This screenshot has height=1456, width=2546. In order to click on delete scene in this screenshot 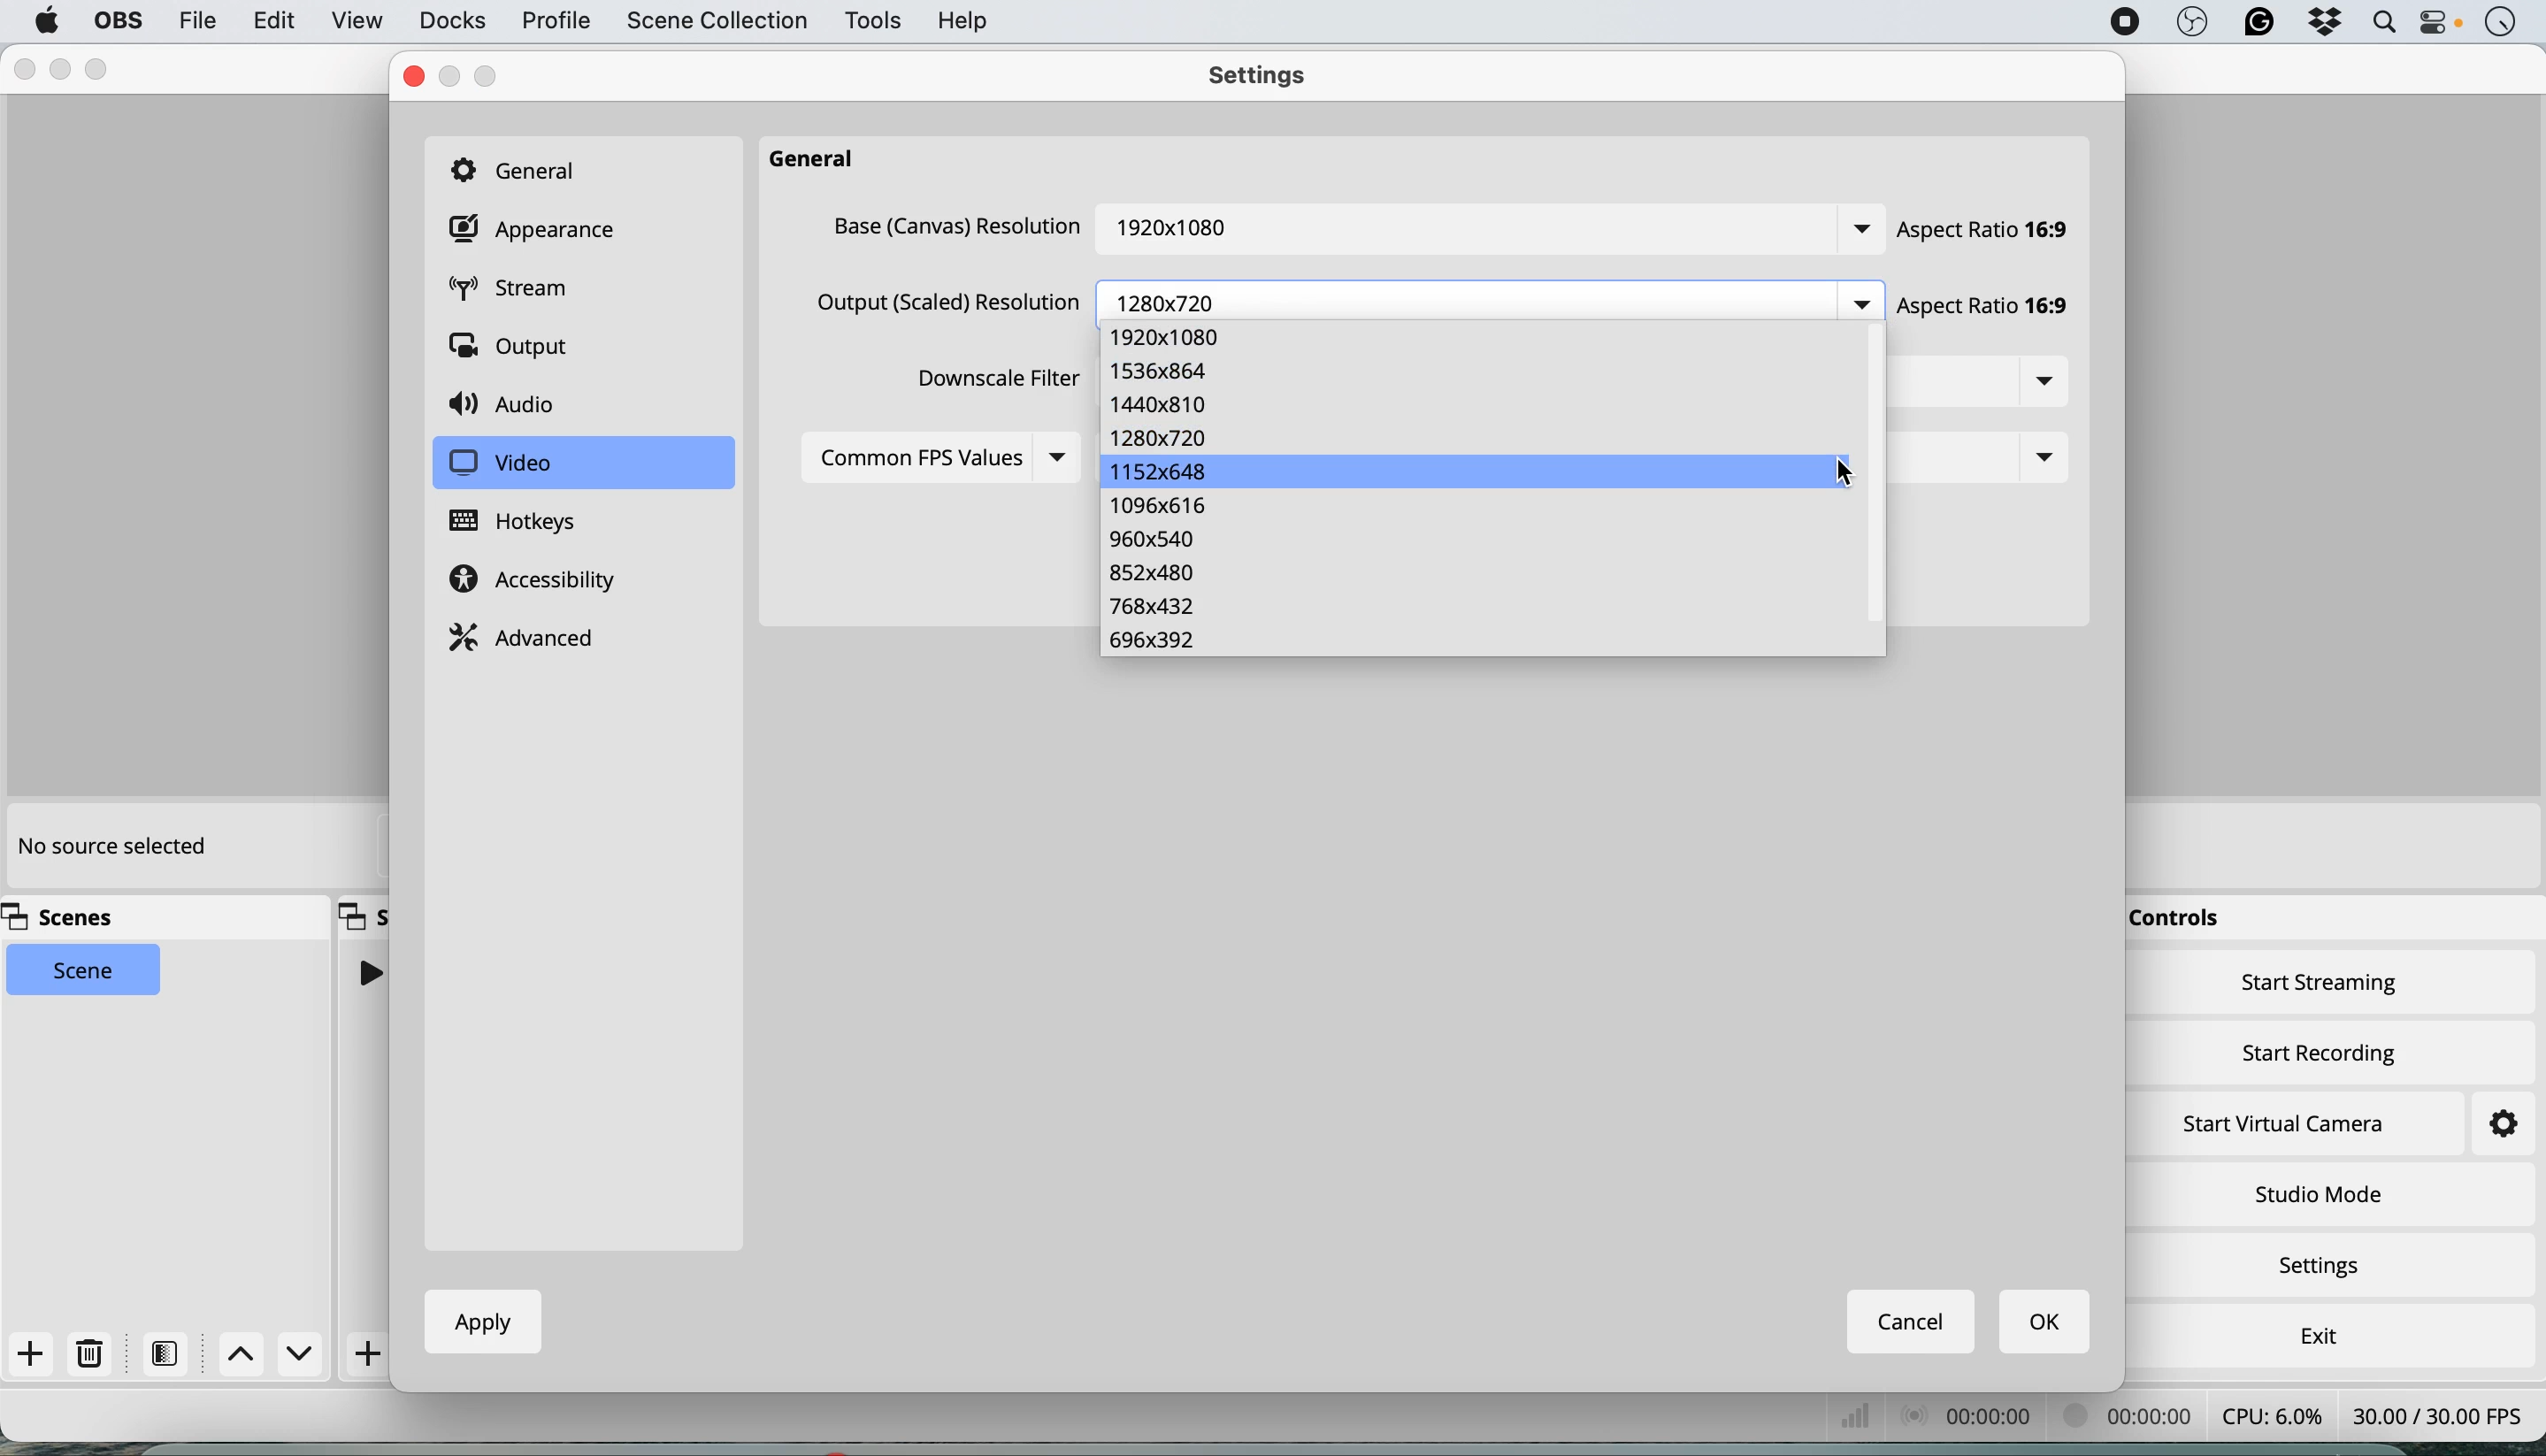, I will do `click(91, 1354)`.